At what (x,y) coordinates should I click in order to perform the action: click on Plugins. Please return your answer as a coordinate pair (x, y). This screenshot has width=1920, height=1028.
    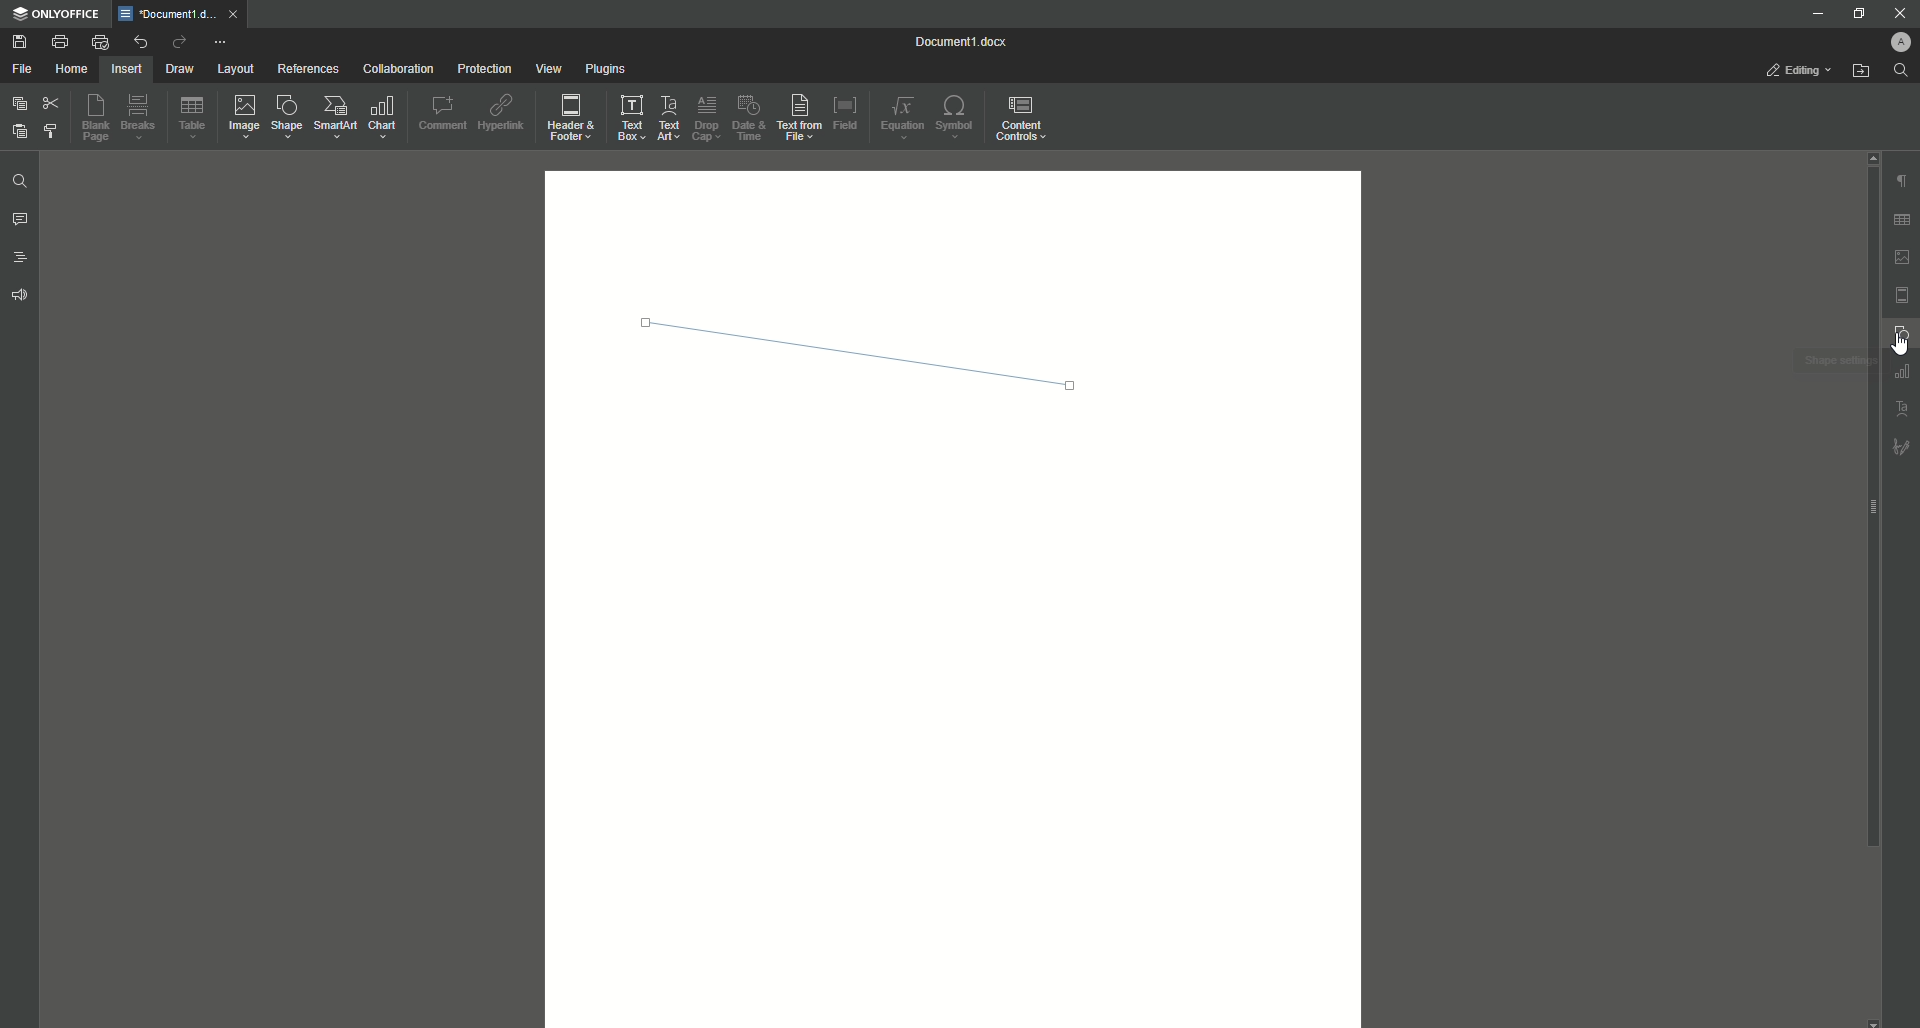
    Looking at the image, I should click on (607, 70).